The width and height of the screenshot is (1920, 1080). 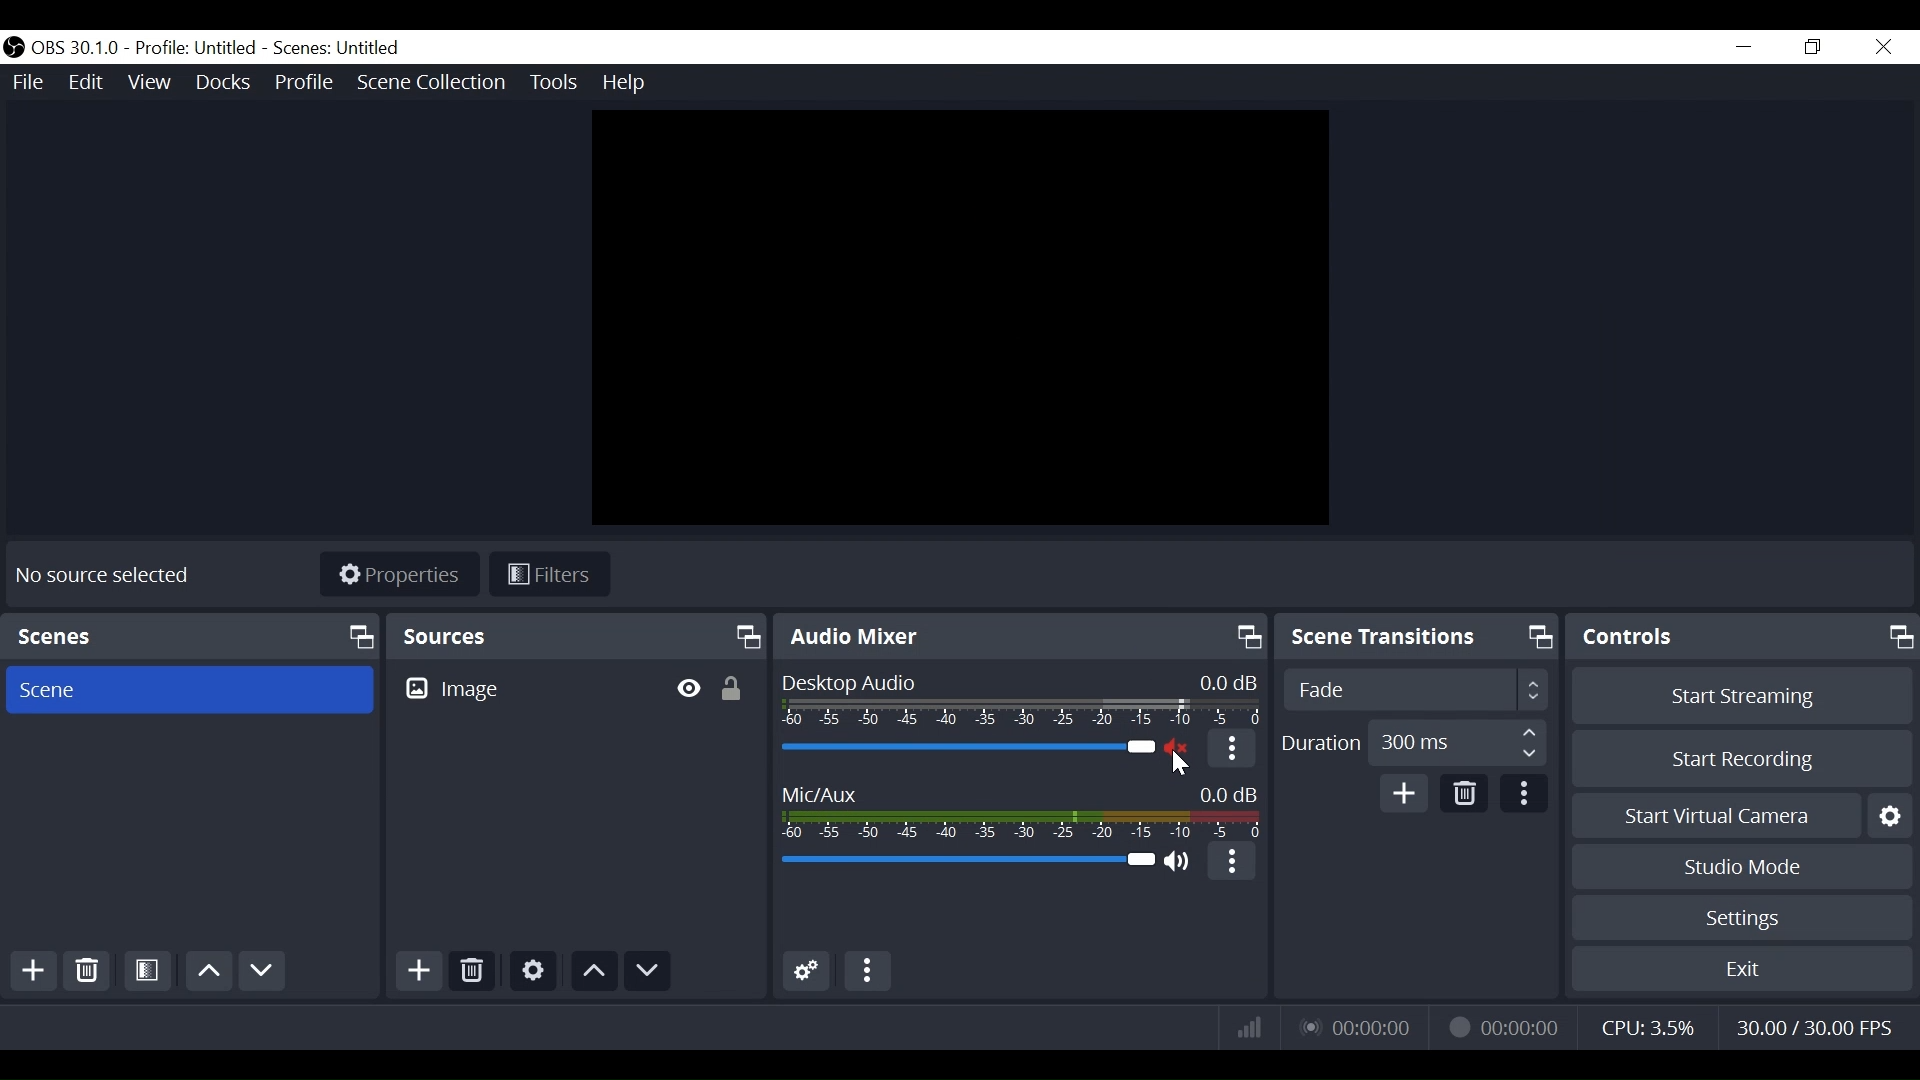 What do you see at coordinates (1523, 795) in the screenshot?
I see `more Options` at bounding box center [1523, 795].